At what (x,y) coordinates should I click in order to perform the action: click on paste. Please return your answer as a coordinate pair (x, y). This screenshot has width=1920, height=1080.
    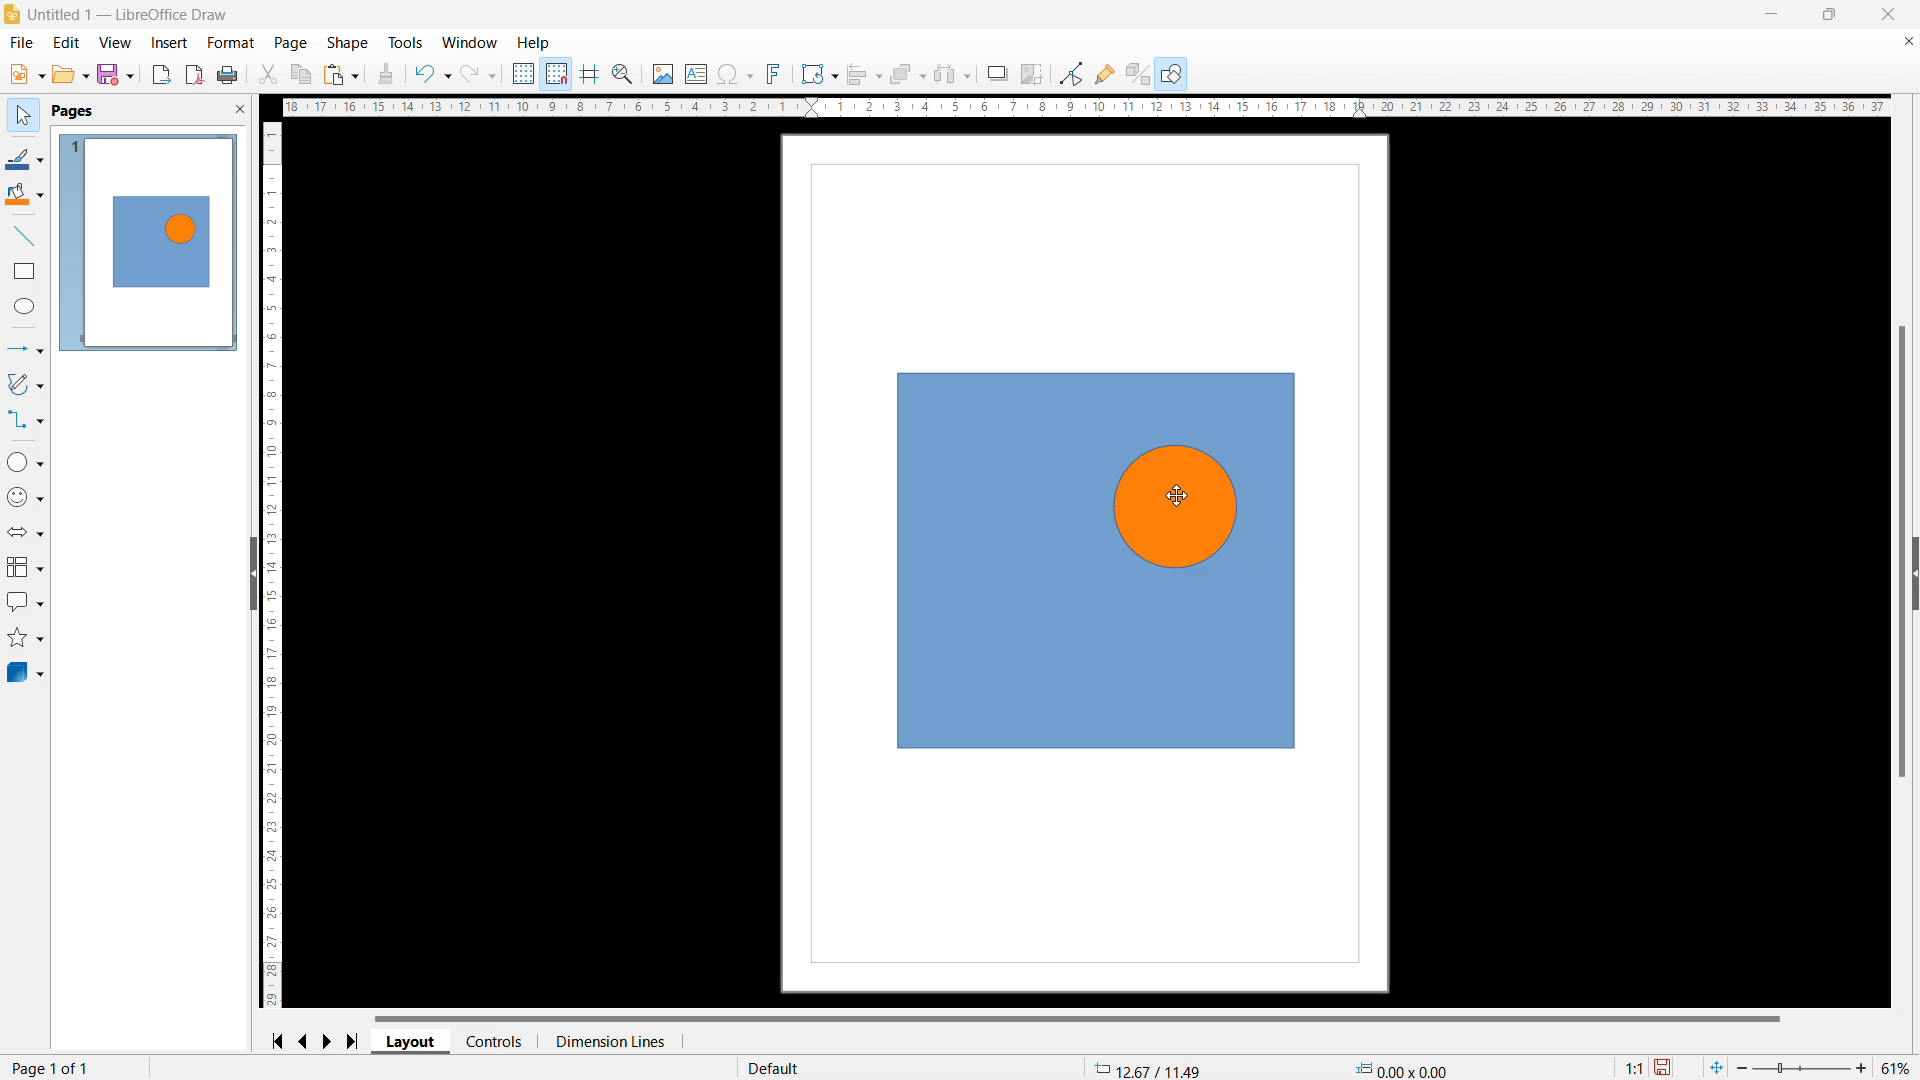
    Looking at the image, I should click on (342, 74).